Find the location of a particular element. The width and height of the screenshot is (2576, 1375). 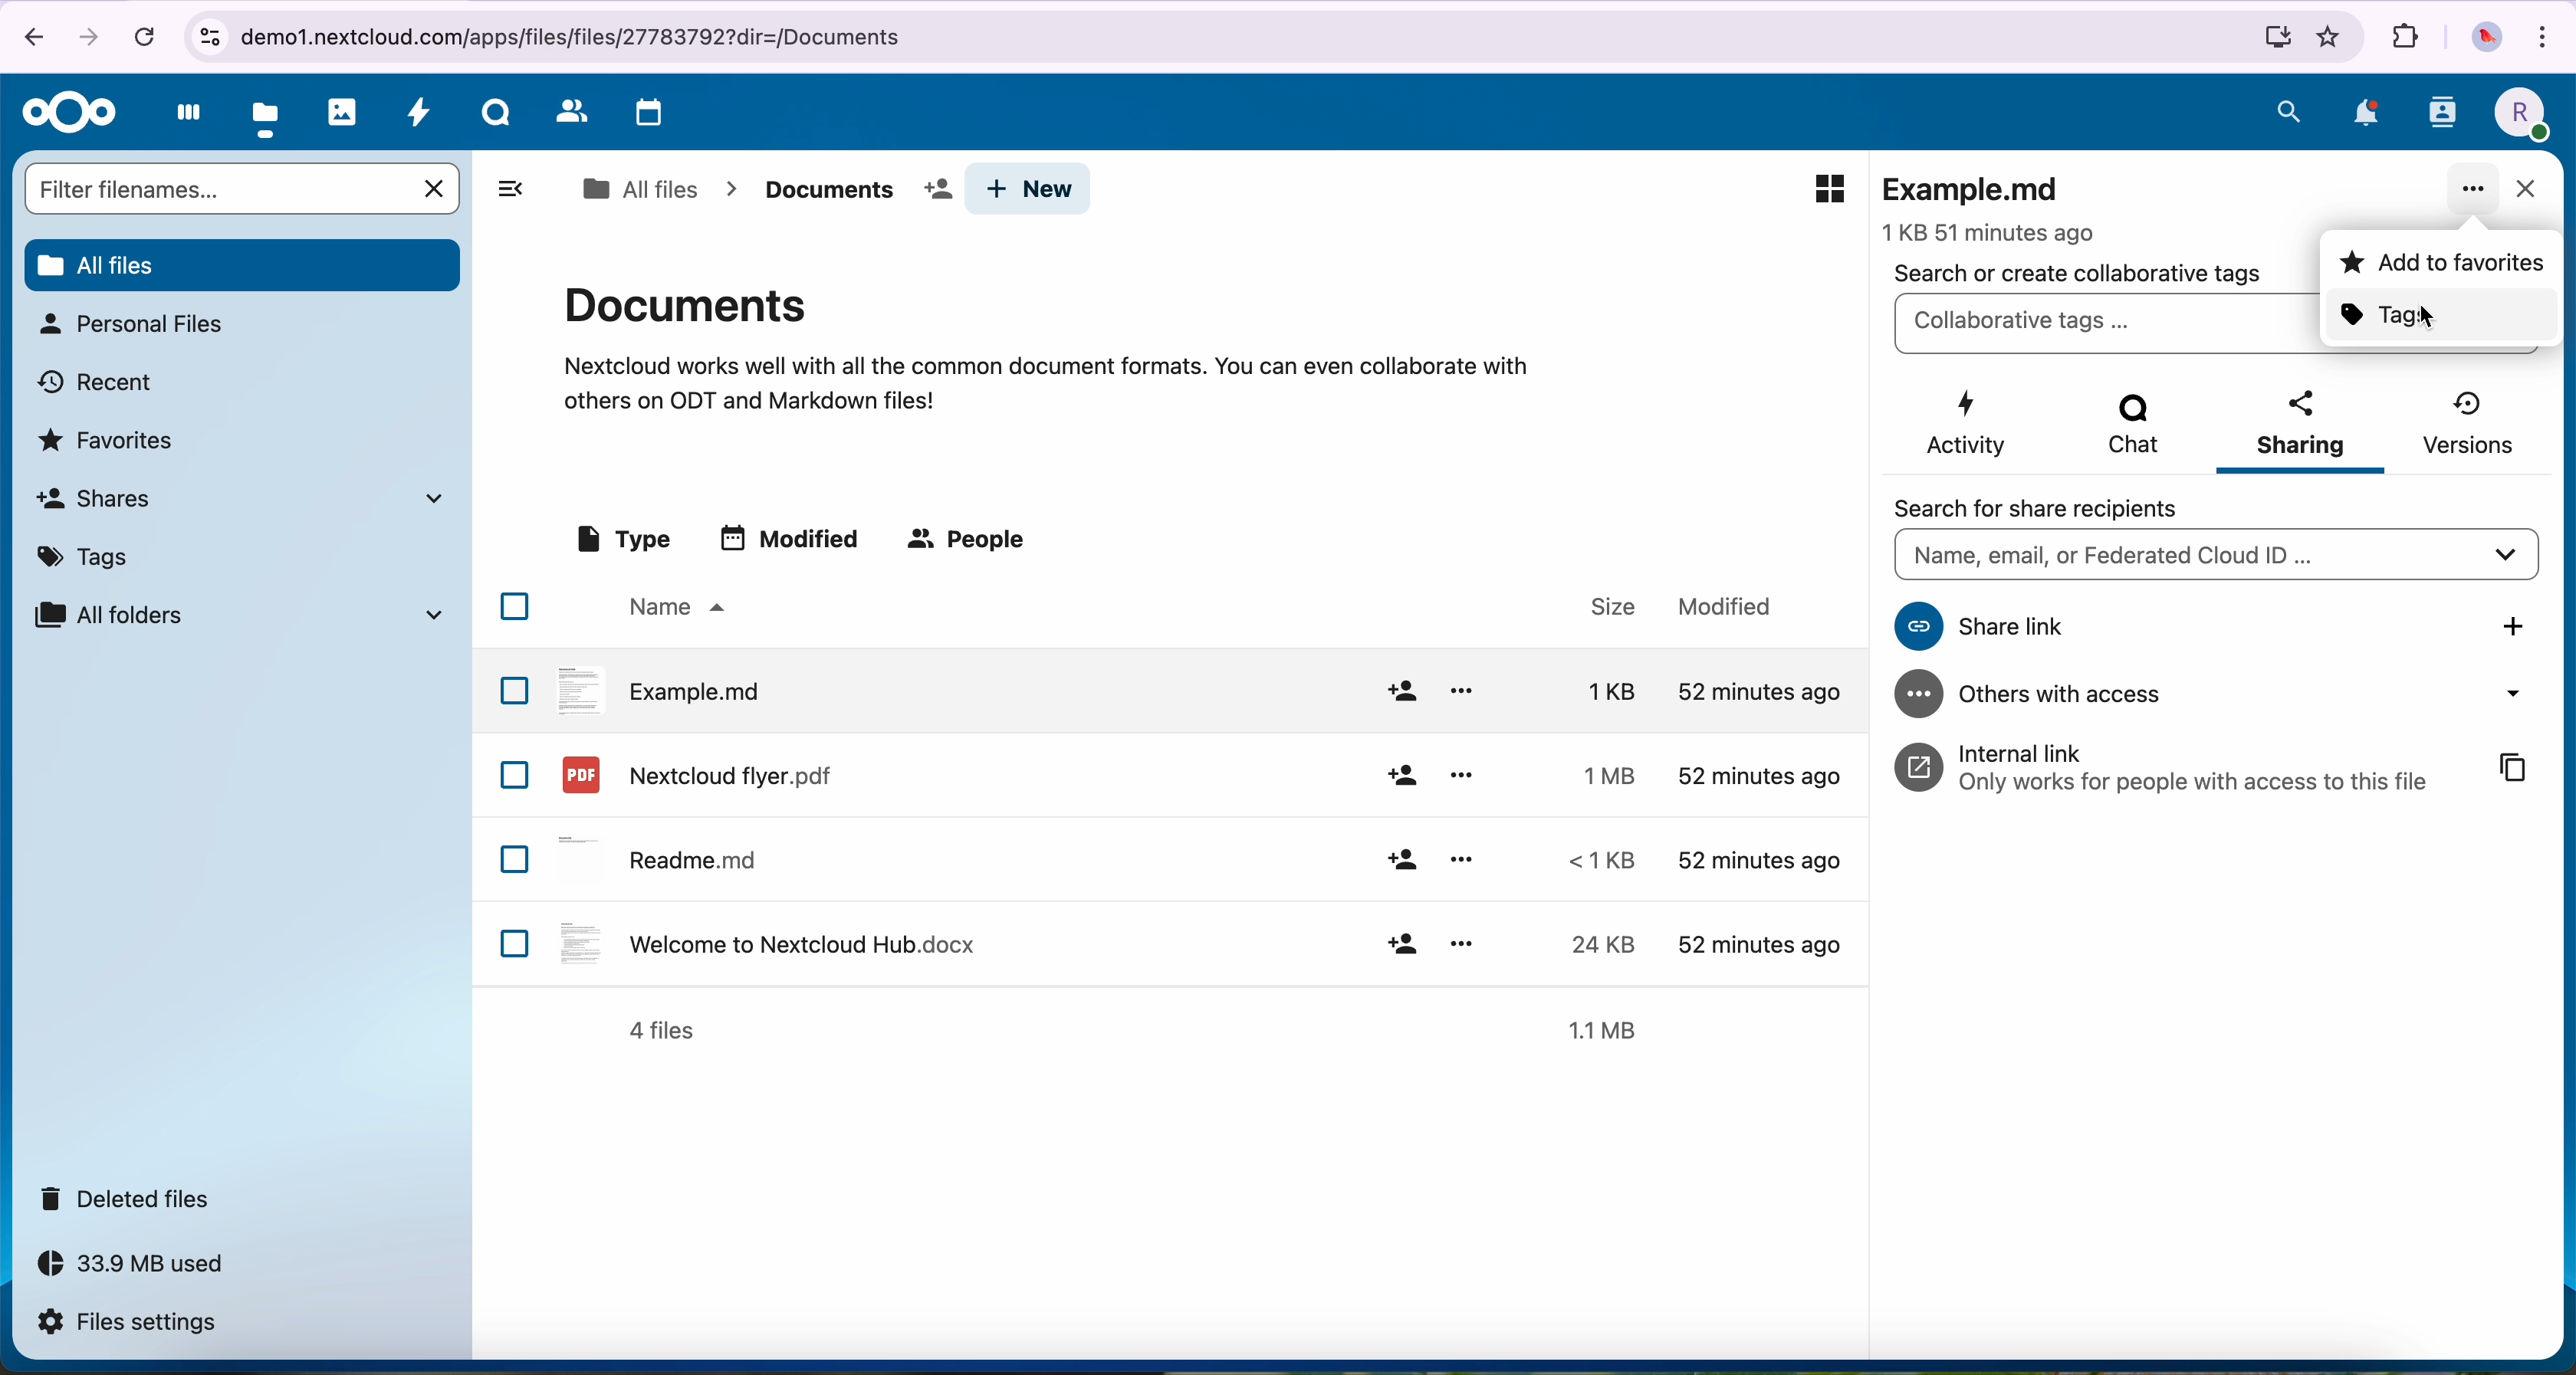

deleted files is located at coordinates (132, 1199).